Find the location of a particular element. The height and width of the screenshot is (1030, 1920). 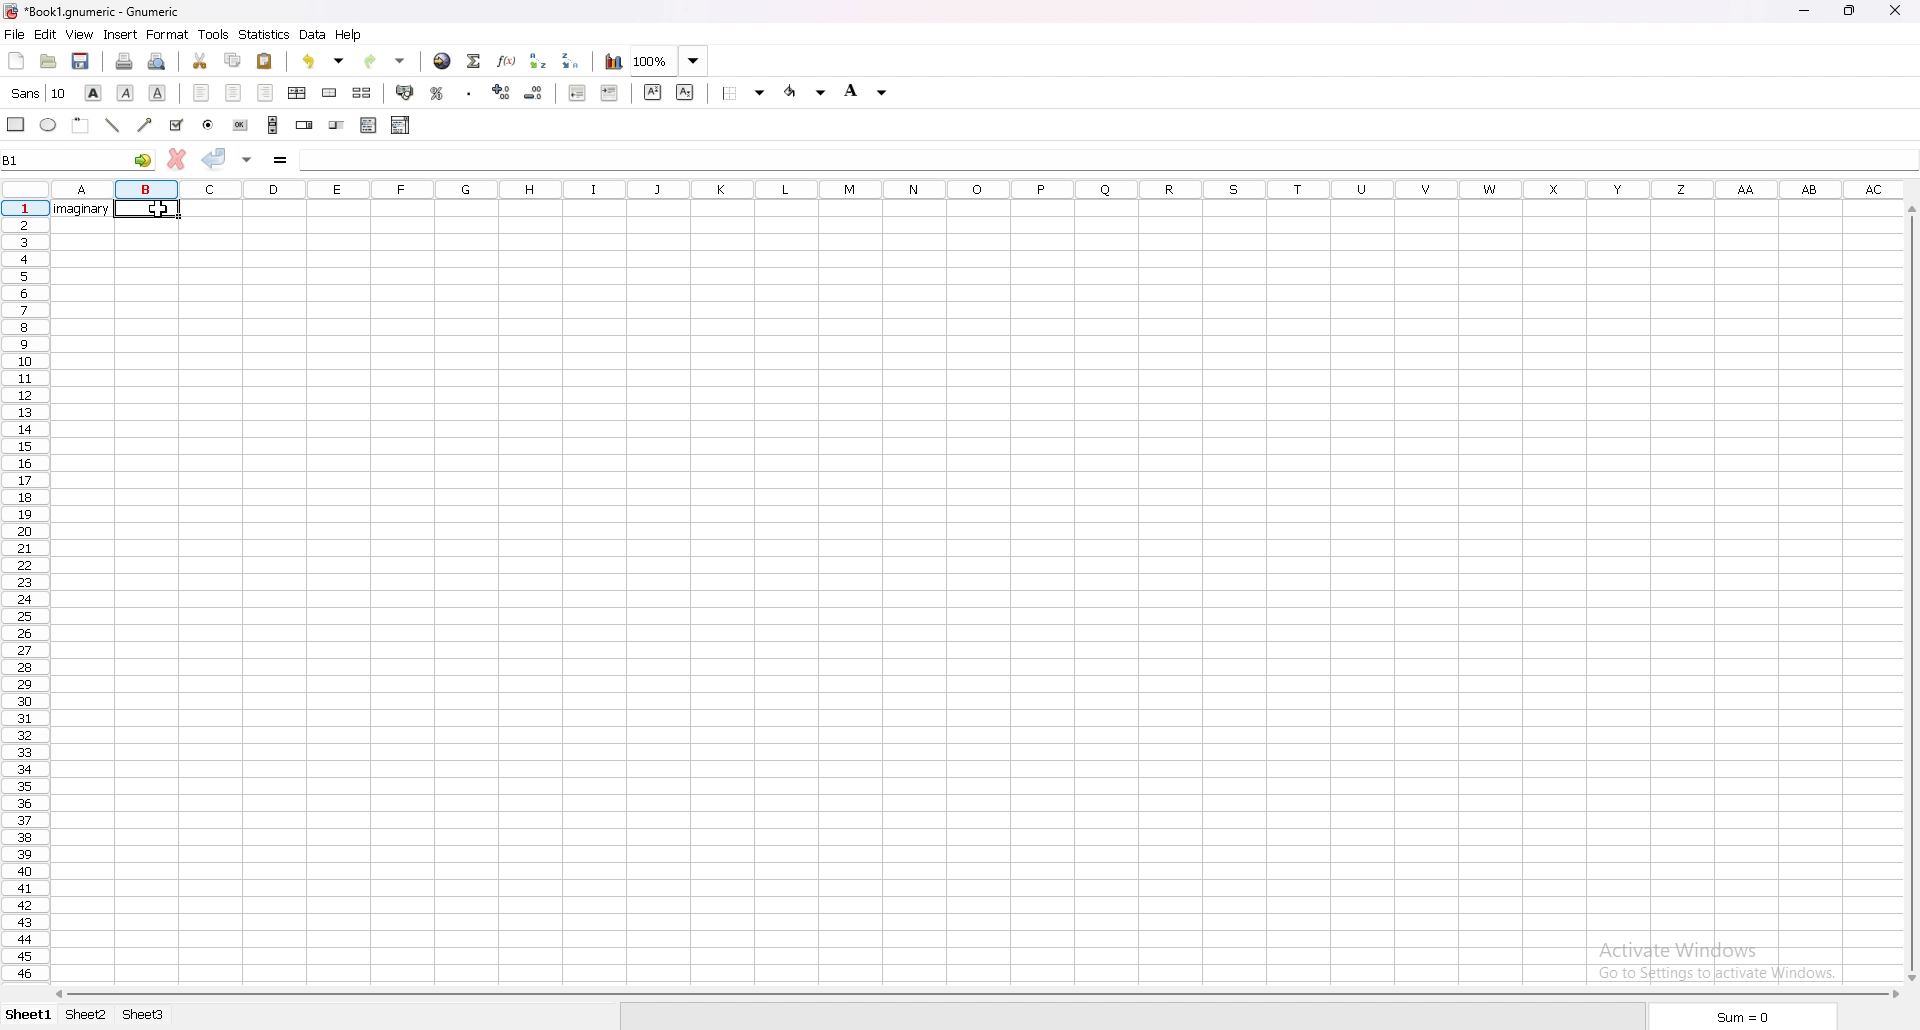

increase indent is located at coordinates (610, 93).